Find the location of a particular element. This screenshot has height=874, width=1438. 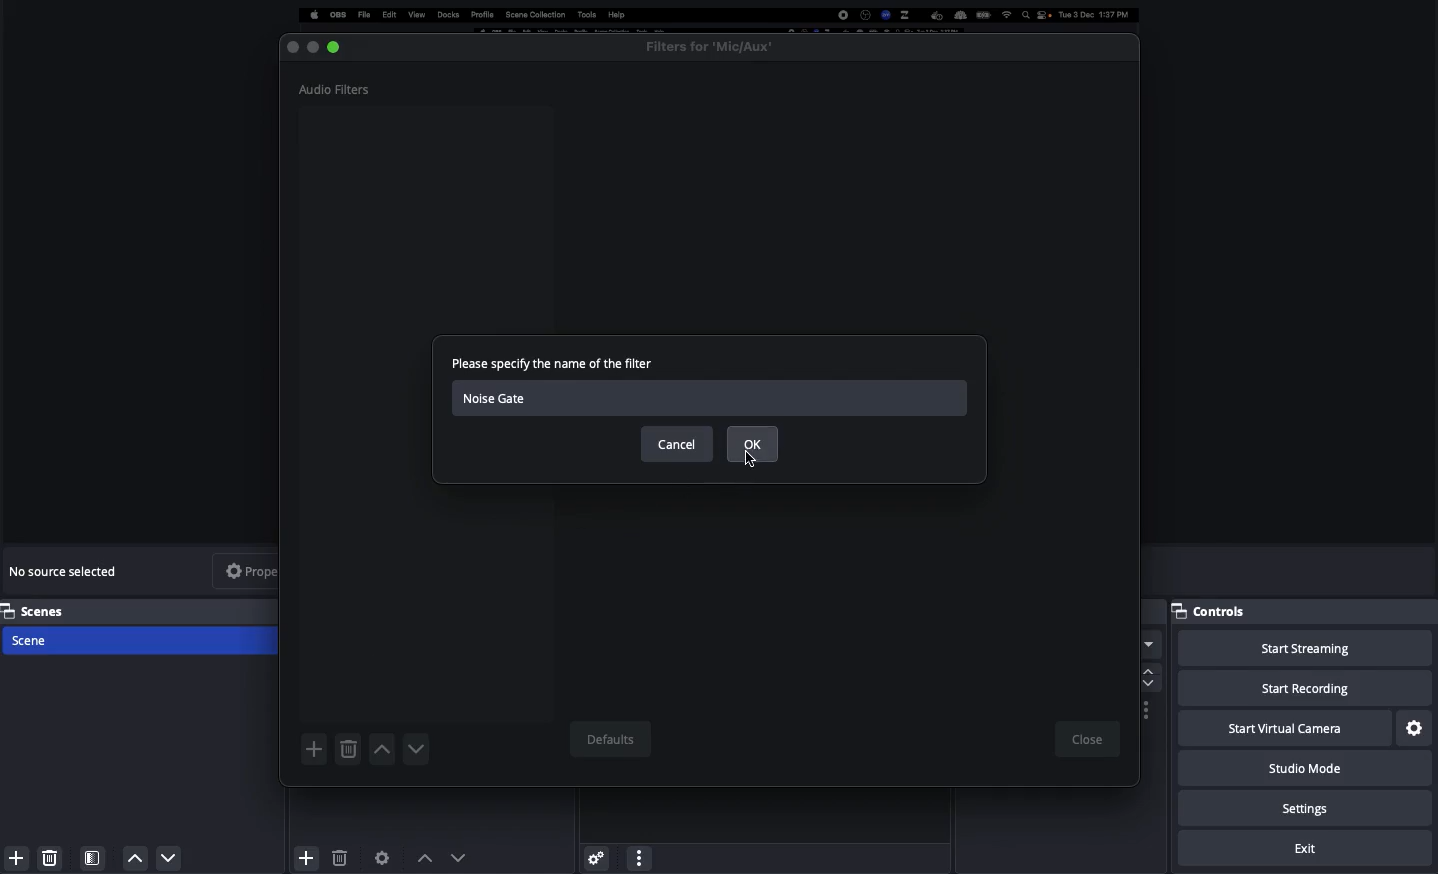

Please specify the name of the filter is located at coordinates (554, 367).